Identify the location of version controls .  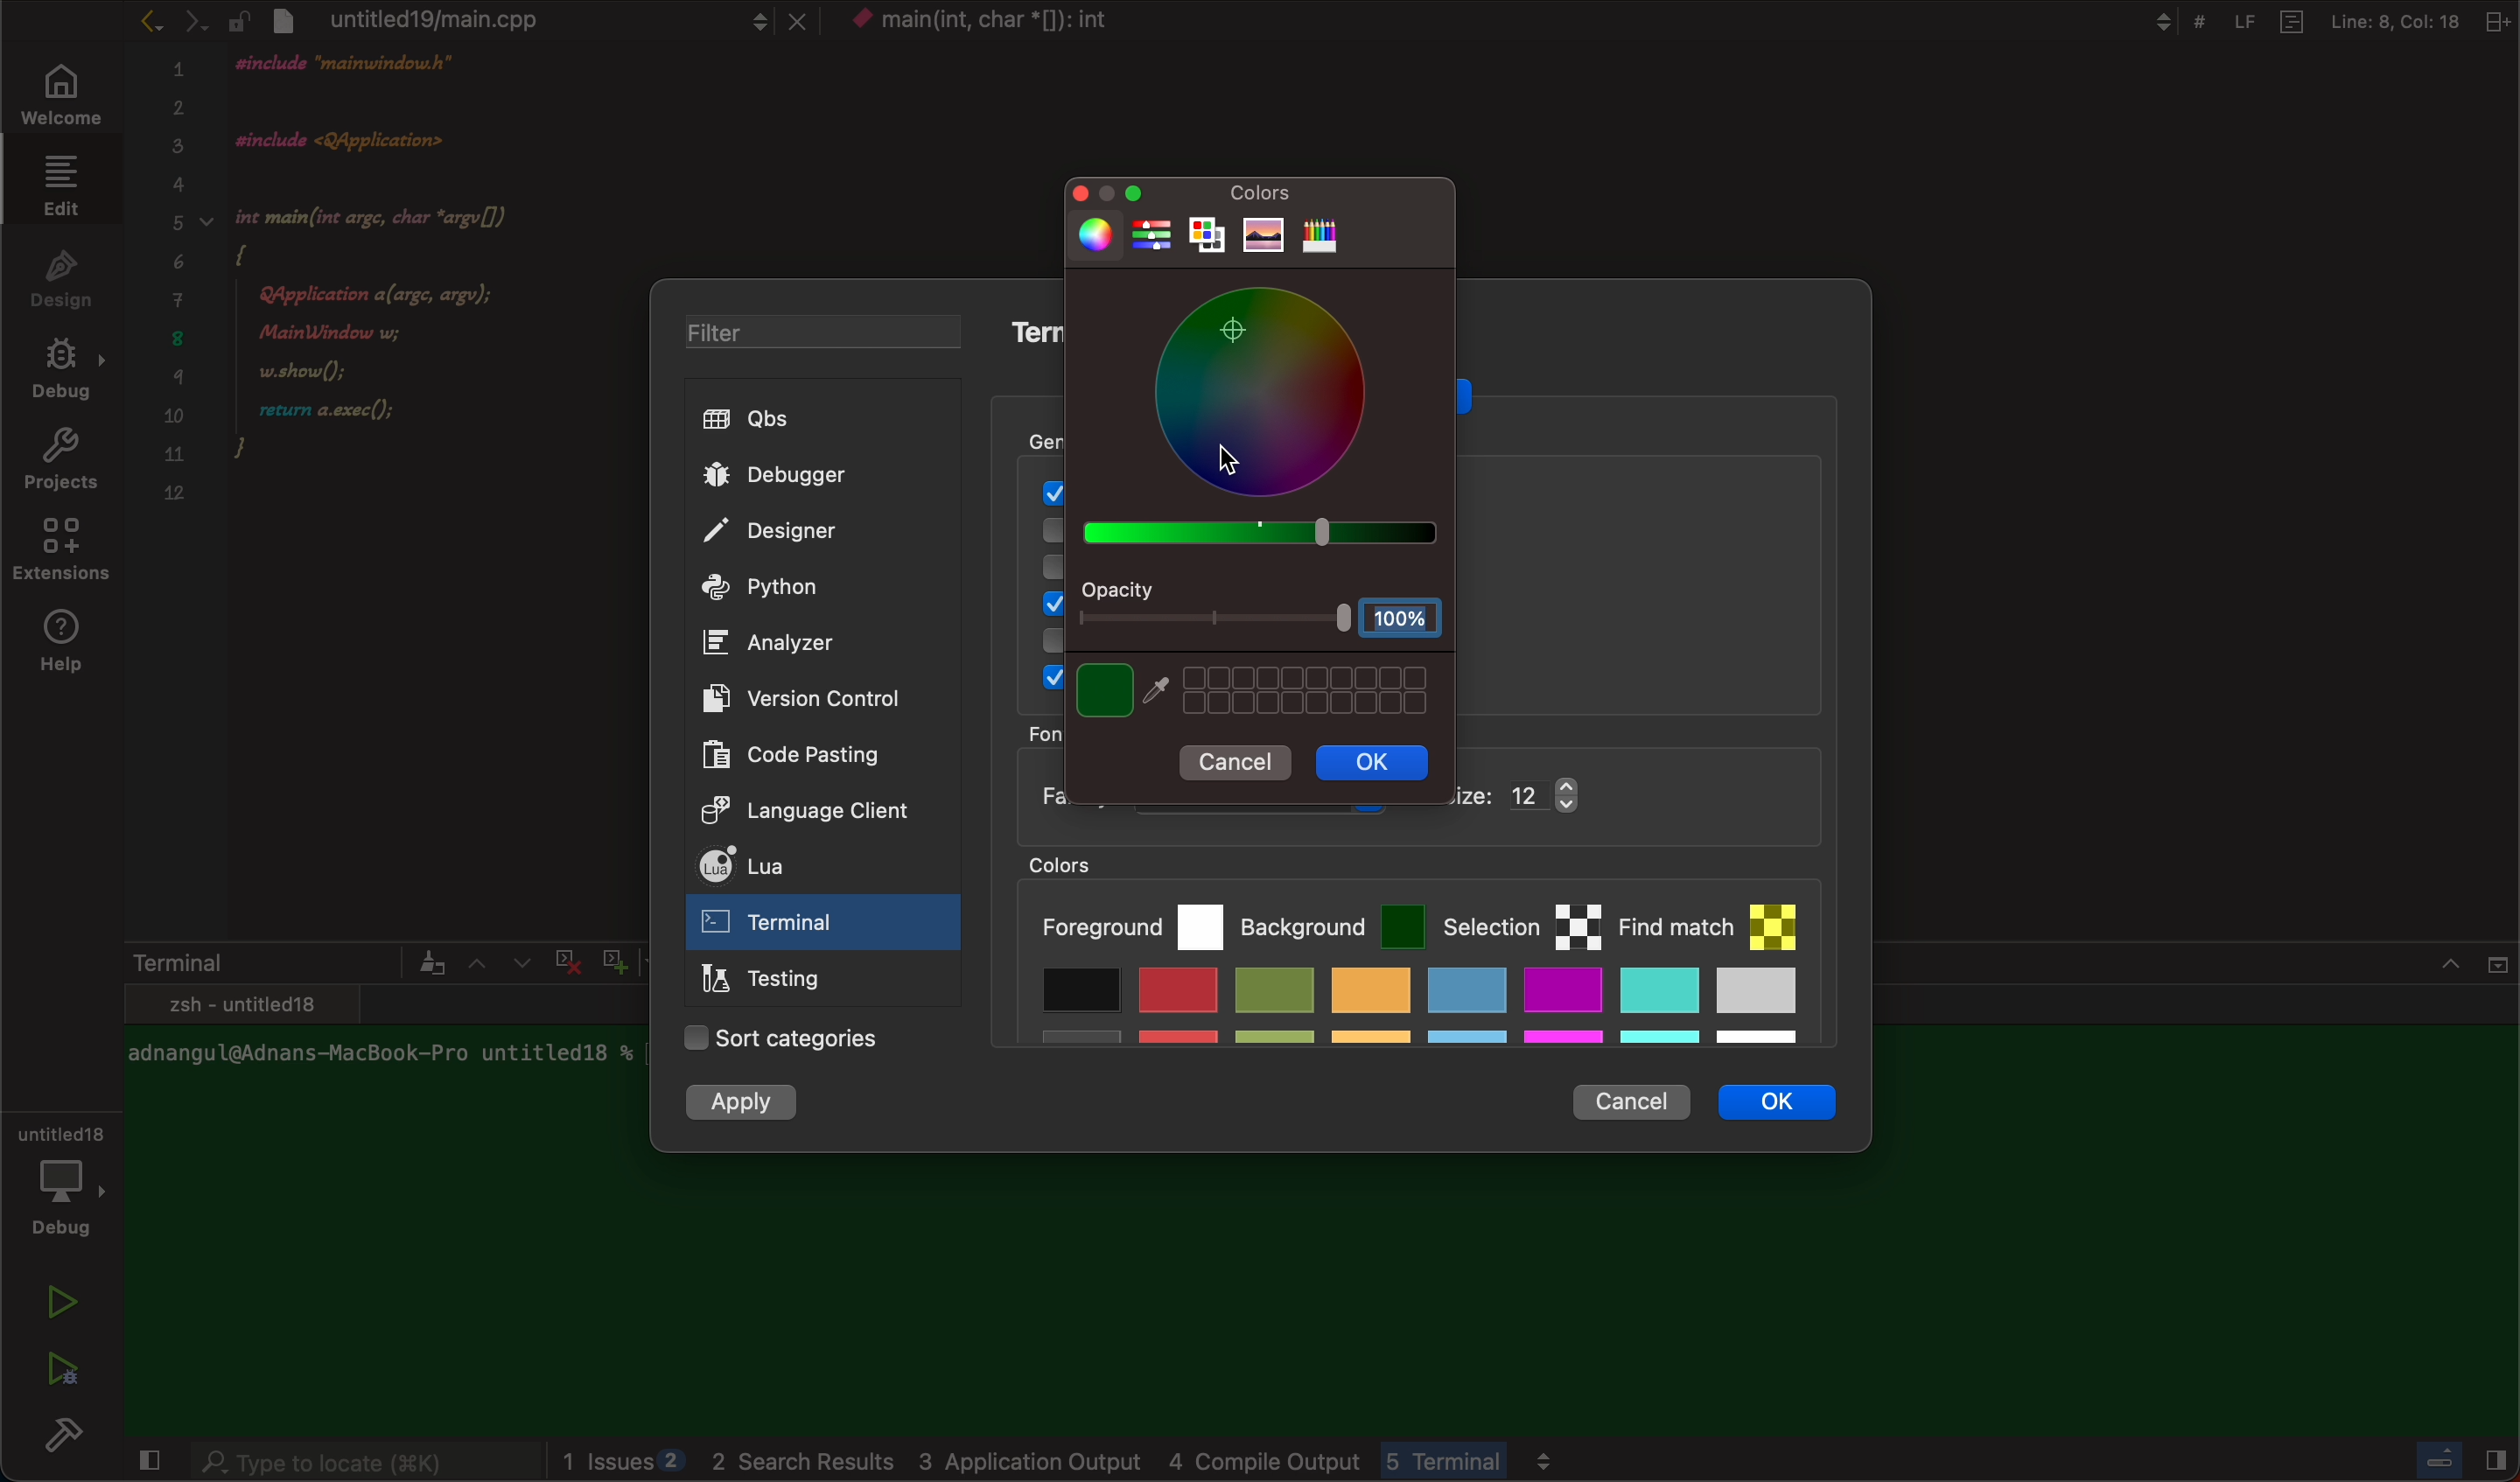
(793, 697).